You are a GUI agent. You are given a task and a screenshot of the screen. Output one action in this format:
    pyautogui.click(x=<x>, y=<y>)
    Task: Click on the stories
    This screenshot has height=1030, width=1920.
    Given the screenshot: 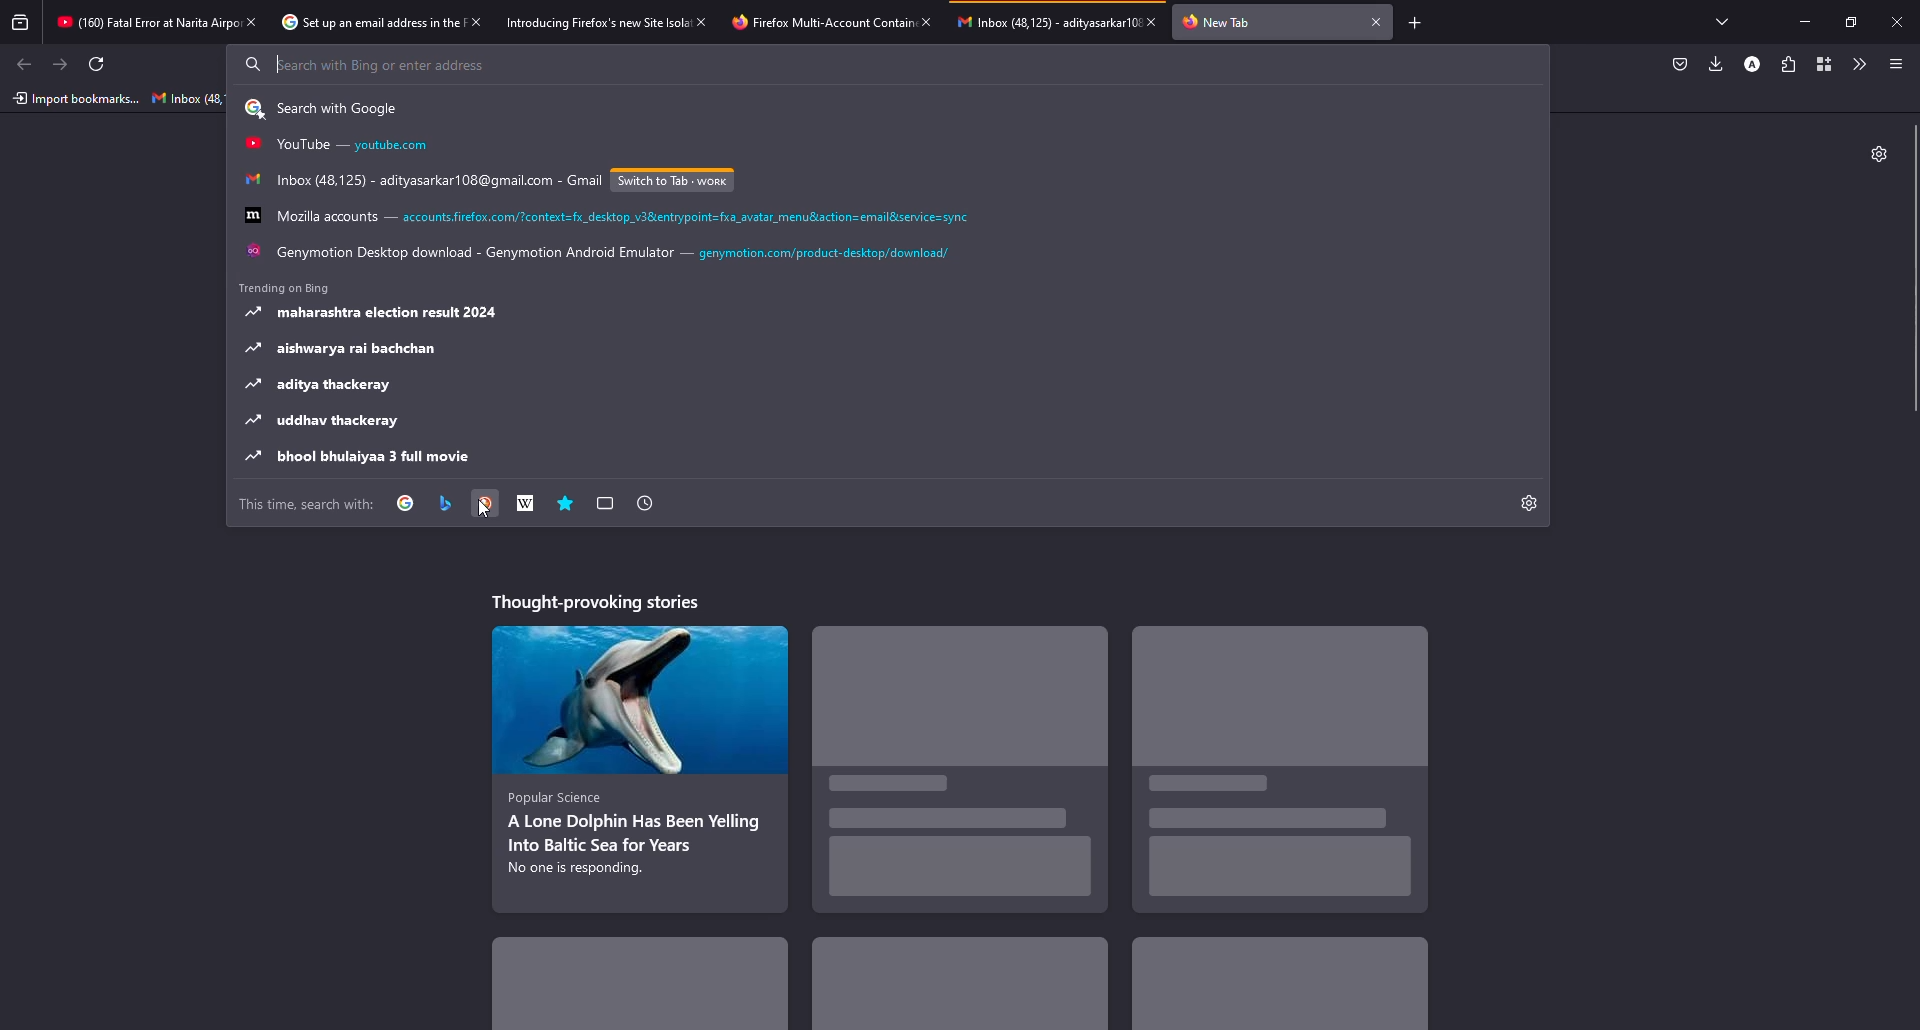 What is the action you would take?
    pyautogui.click(x=602, y=602)
    